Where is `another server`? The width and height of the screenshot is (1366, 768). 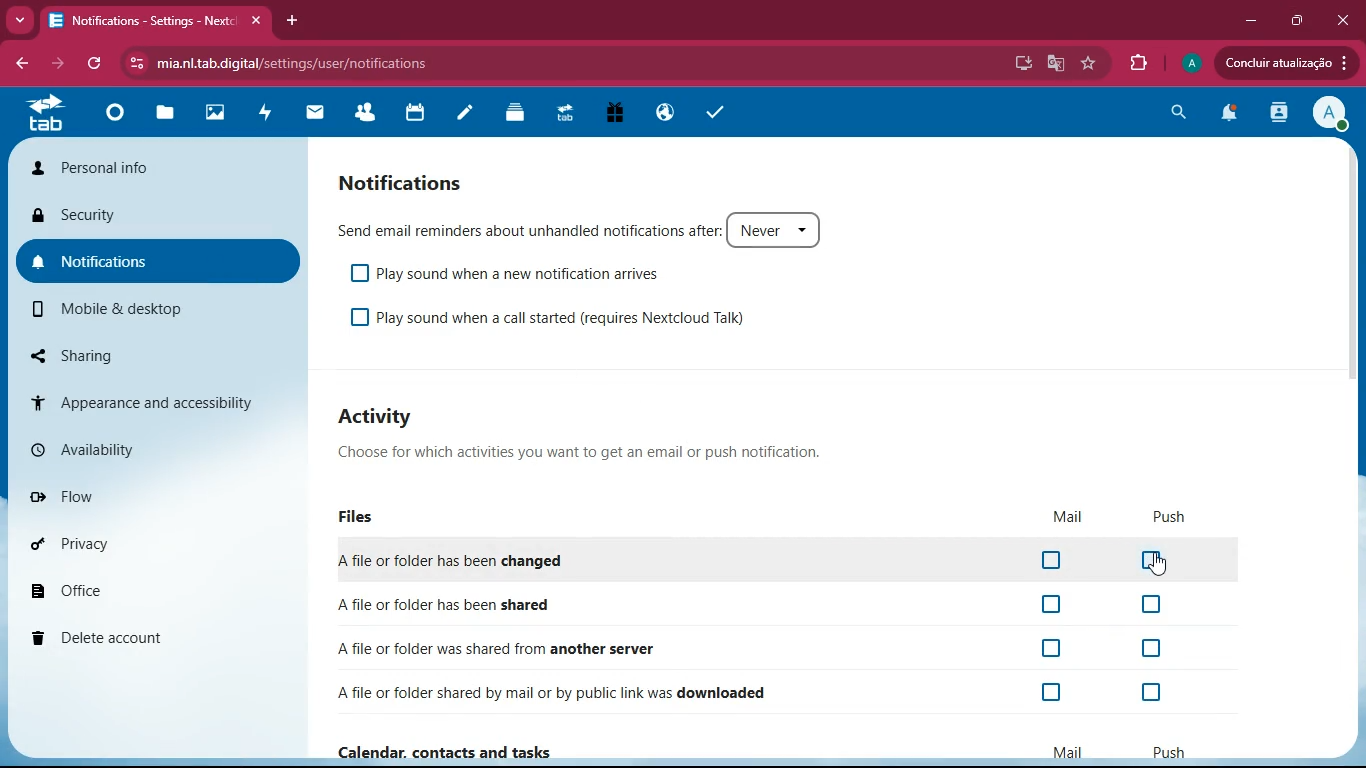 another server is located at coordinates (553, 647).